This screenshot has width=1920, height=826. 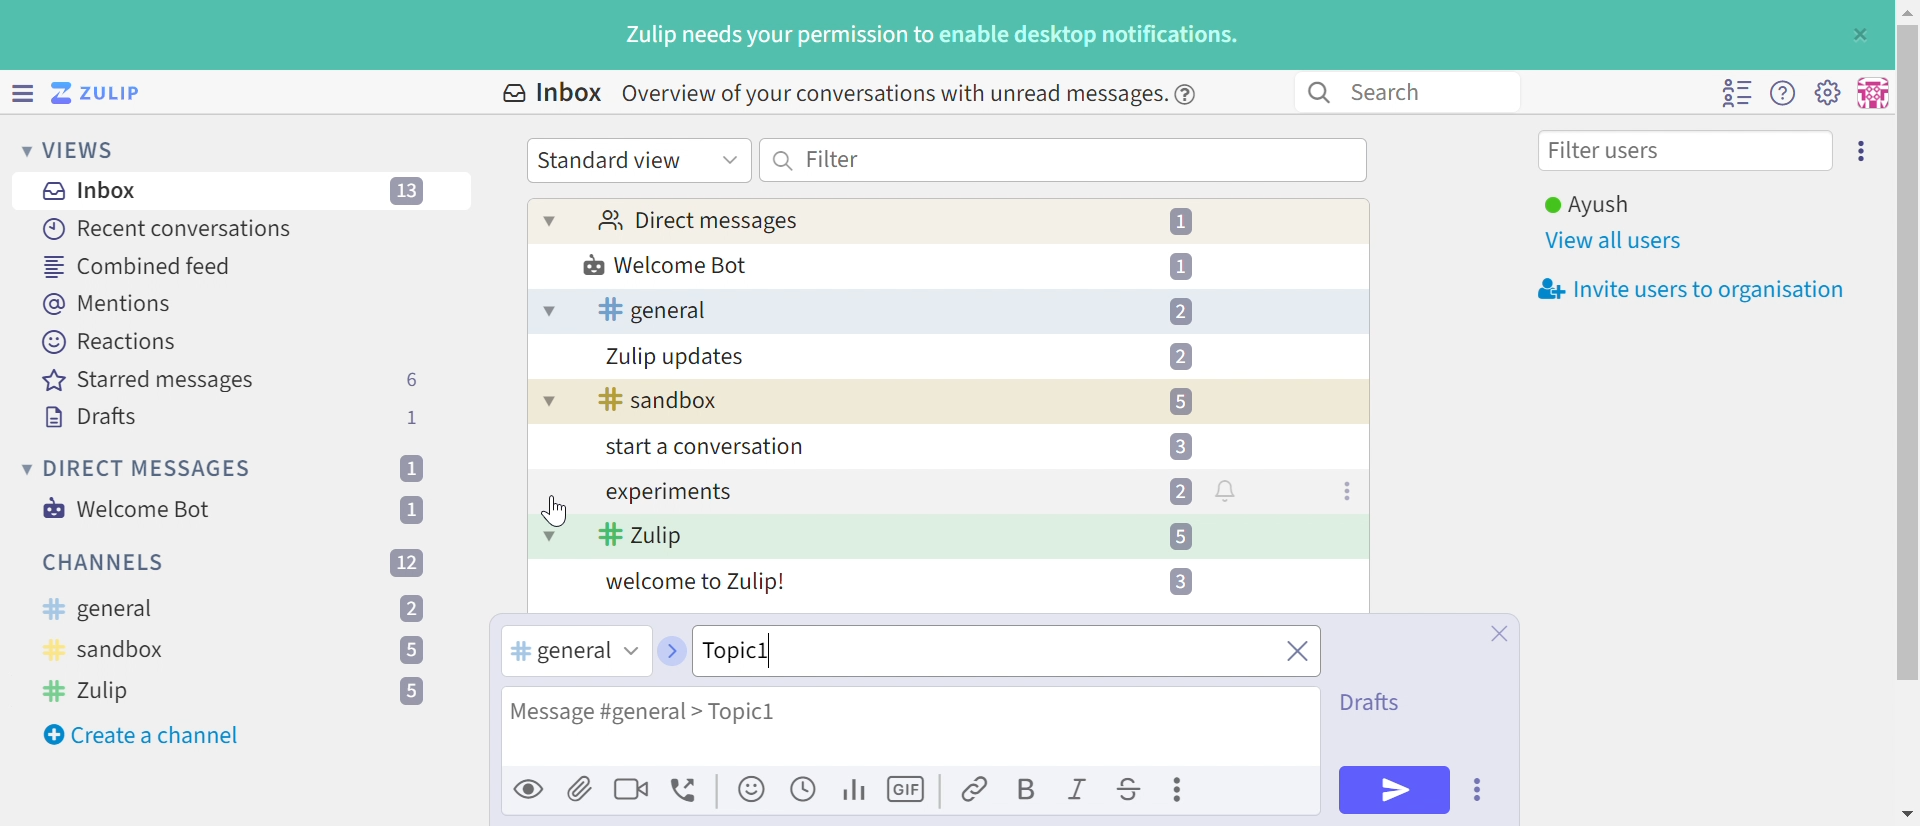 I want to click on Link, so click(x=976, y=791).